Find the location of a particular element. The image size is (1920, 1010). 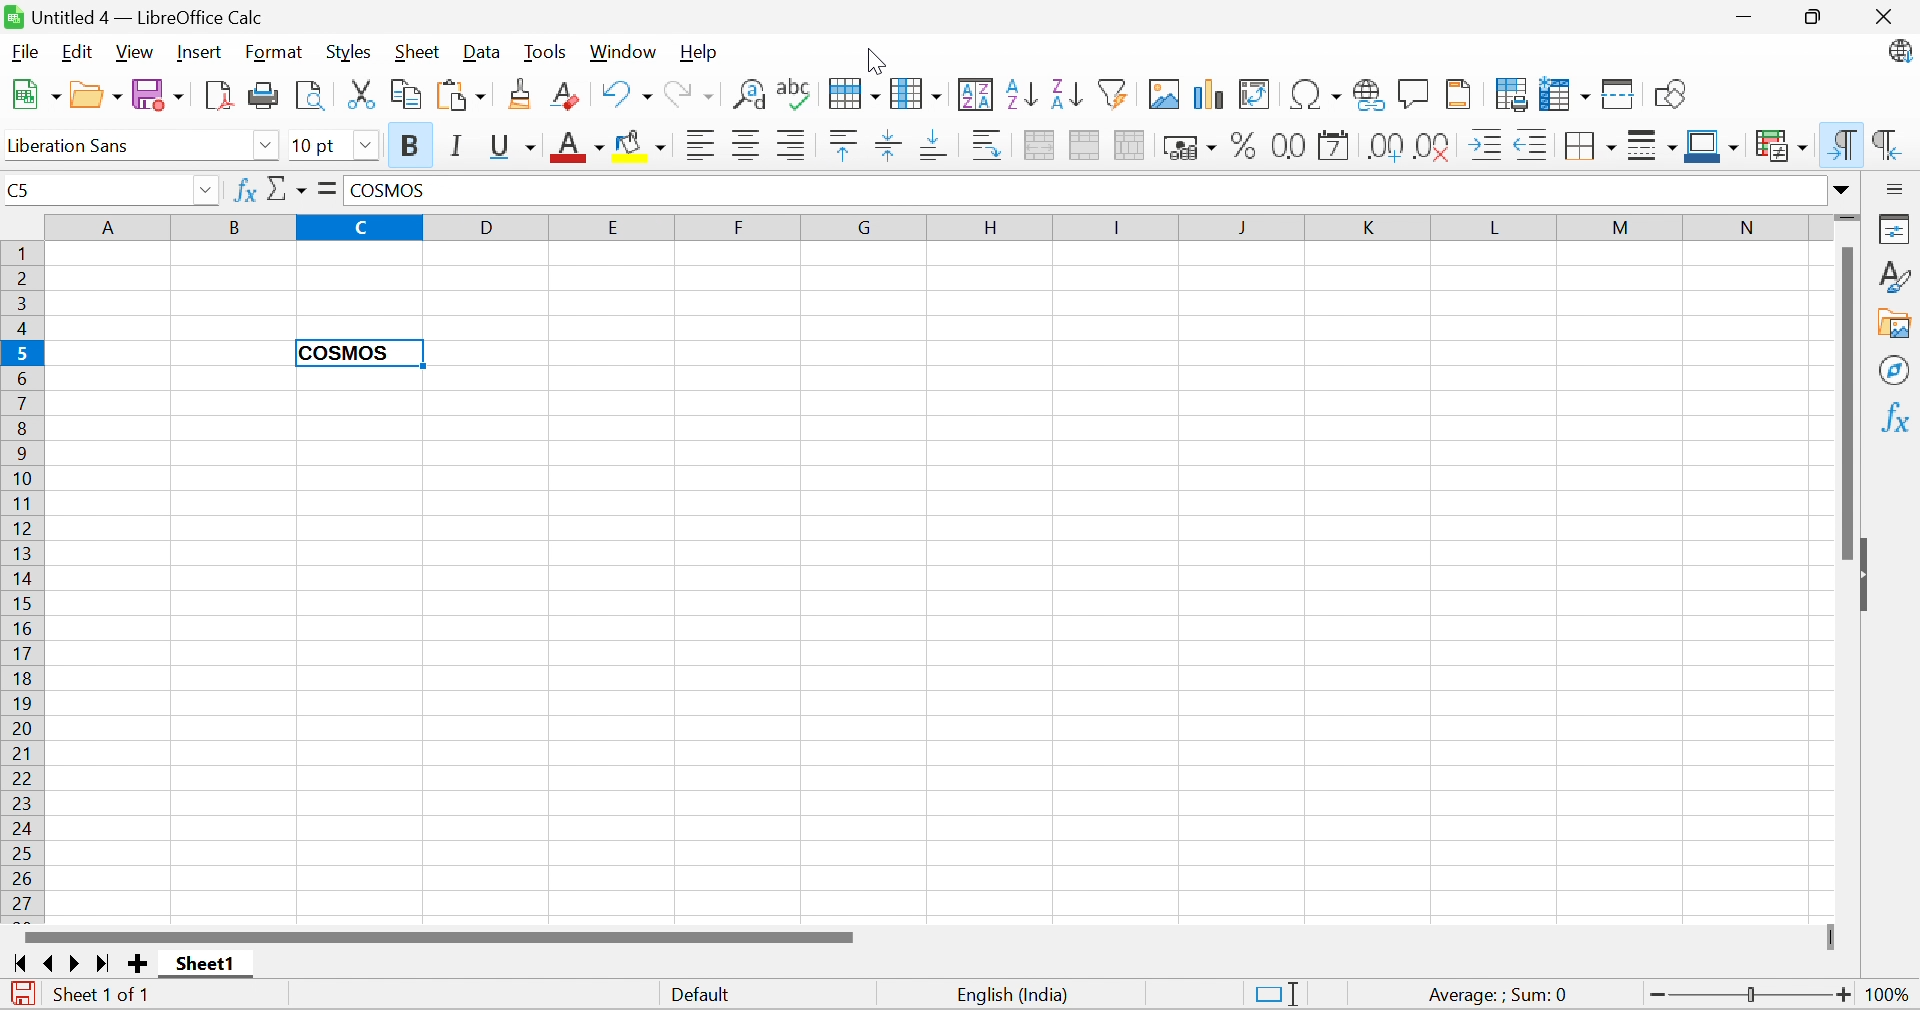

Show Draw Functions is located at coordinates (1670, 92).